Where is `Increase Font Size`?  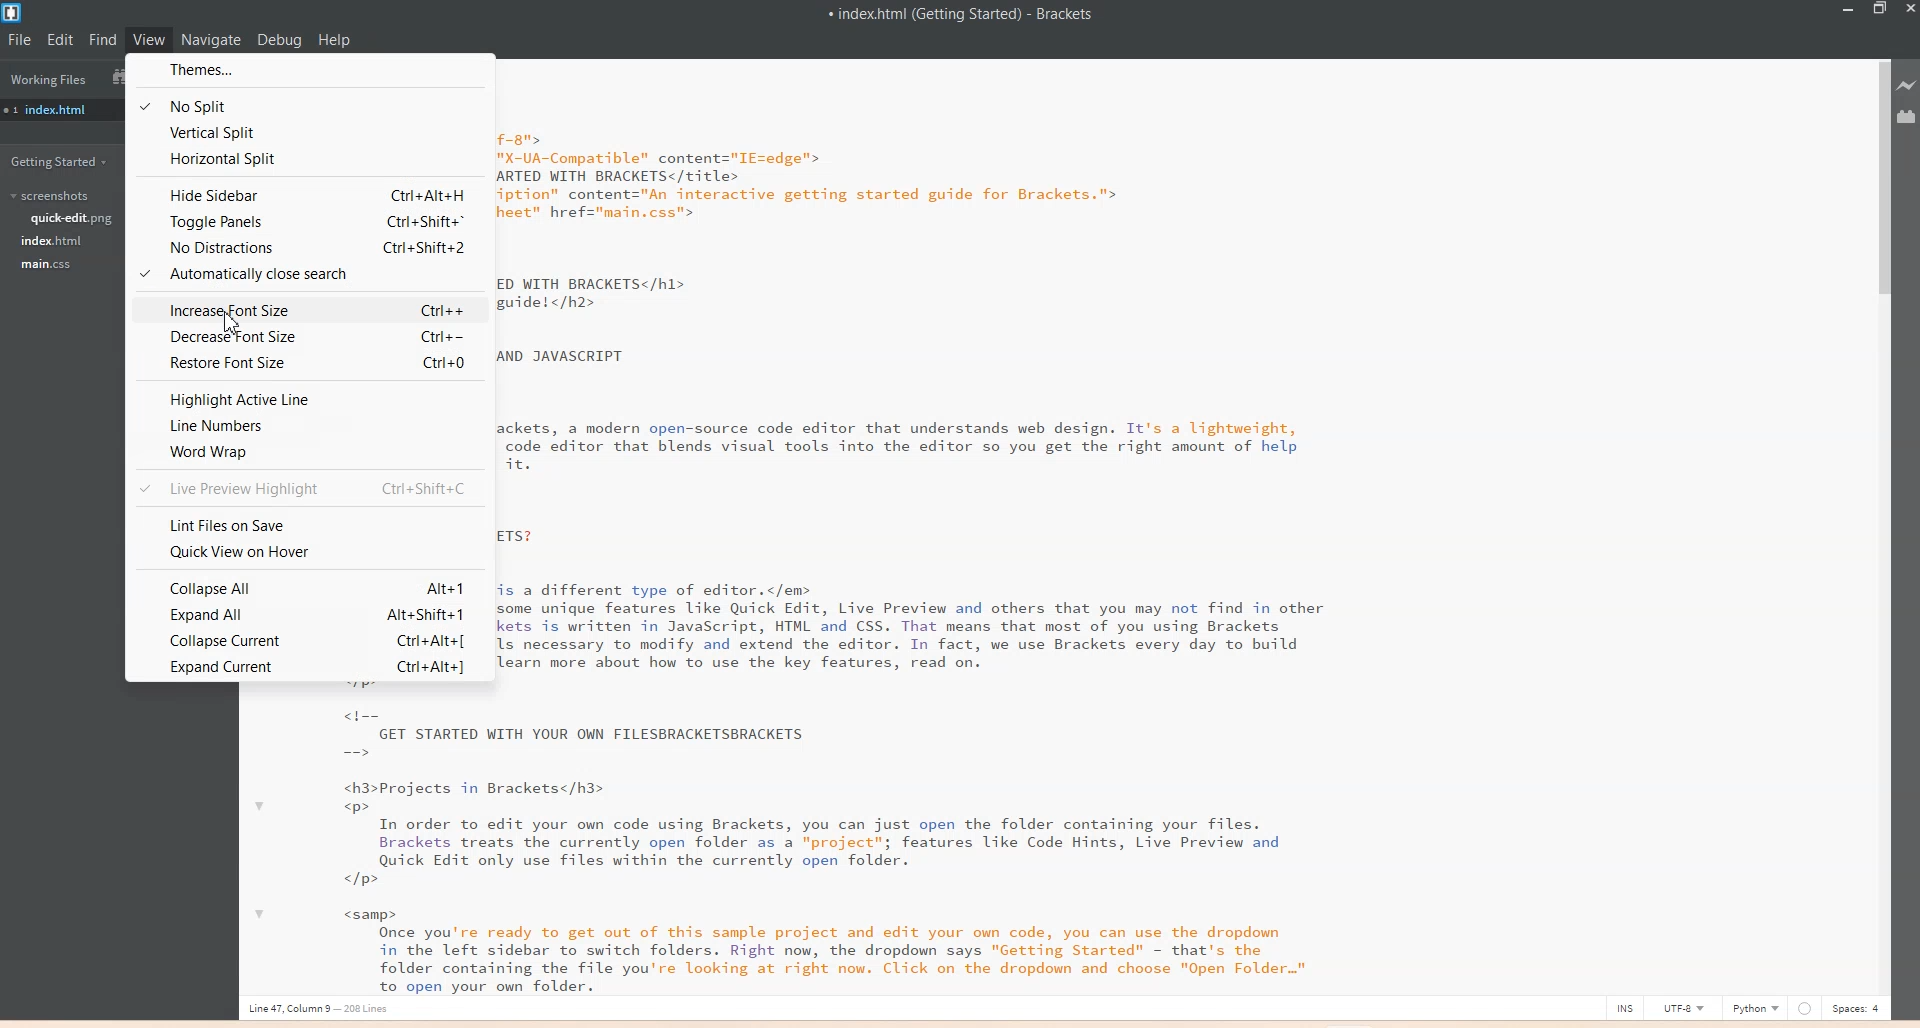 Increase Font Size is located at coordinates (306, 310).